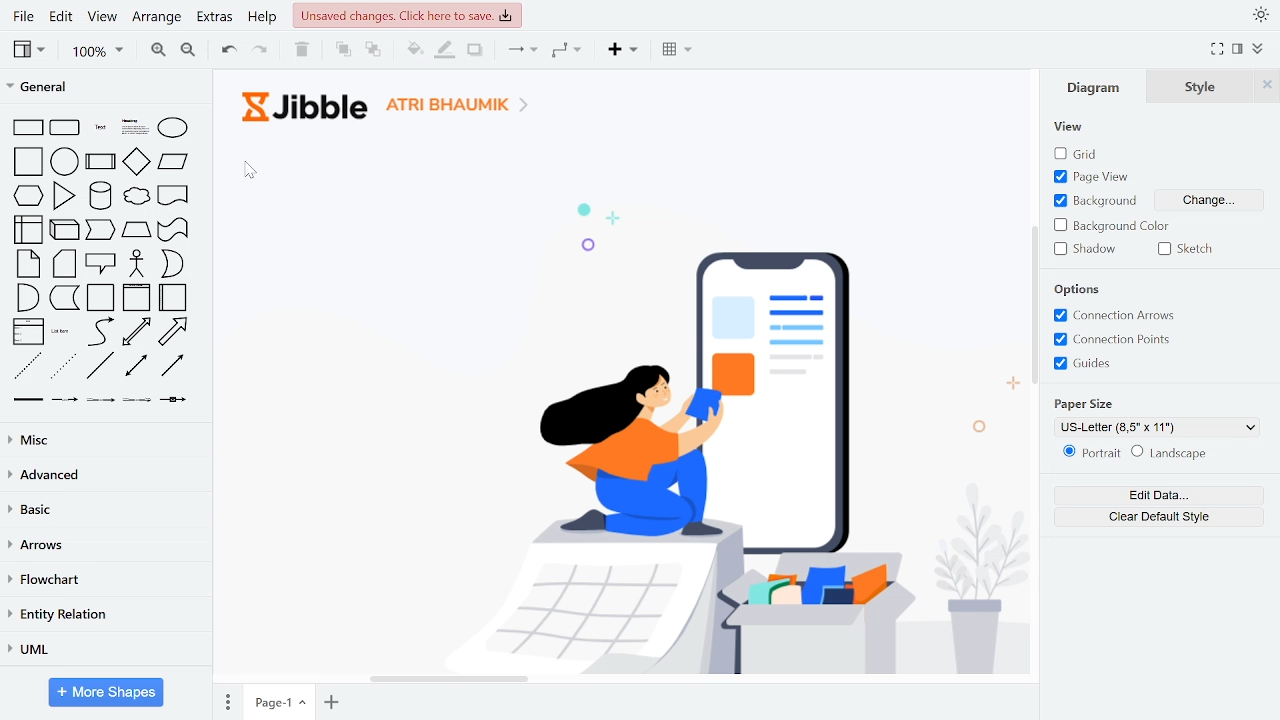  Describe the element at coordinates (102, 582) in the screenshot. I see `flowchart` at that location.